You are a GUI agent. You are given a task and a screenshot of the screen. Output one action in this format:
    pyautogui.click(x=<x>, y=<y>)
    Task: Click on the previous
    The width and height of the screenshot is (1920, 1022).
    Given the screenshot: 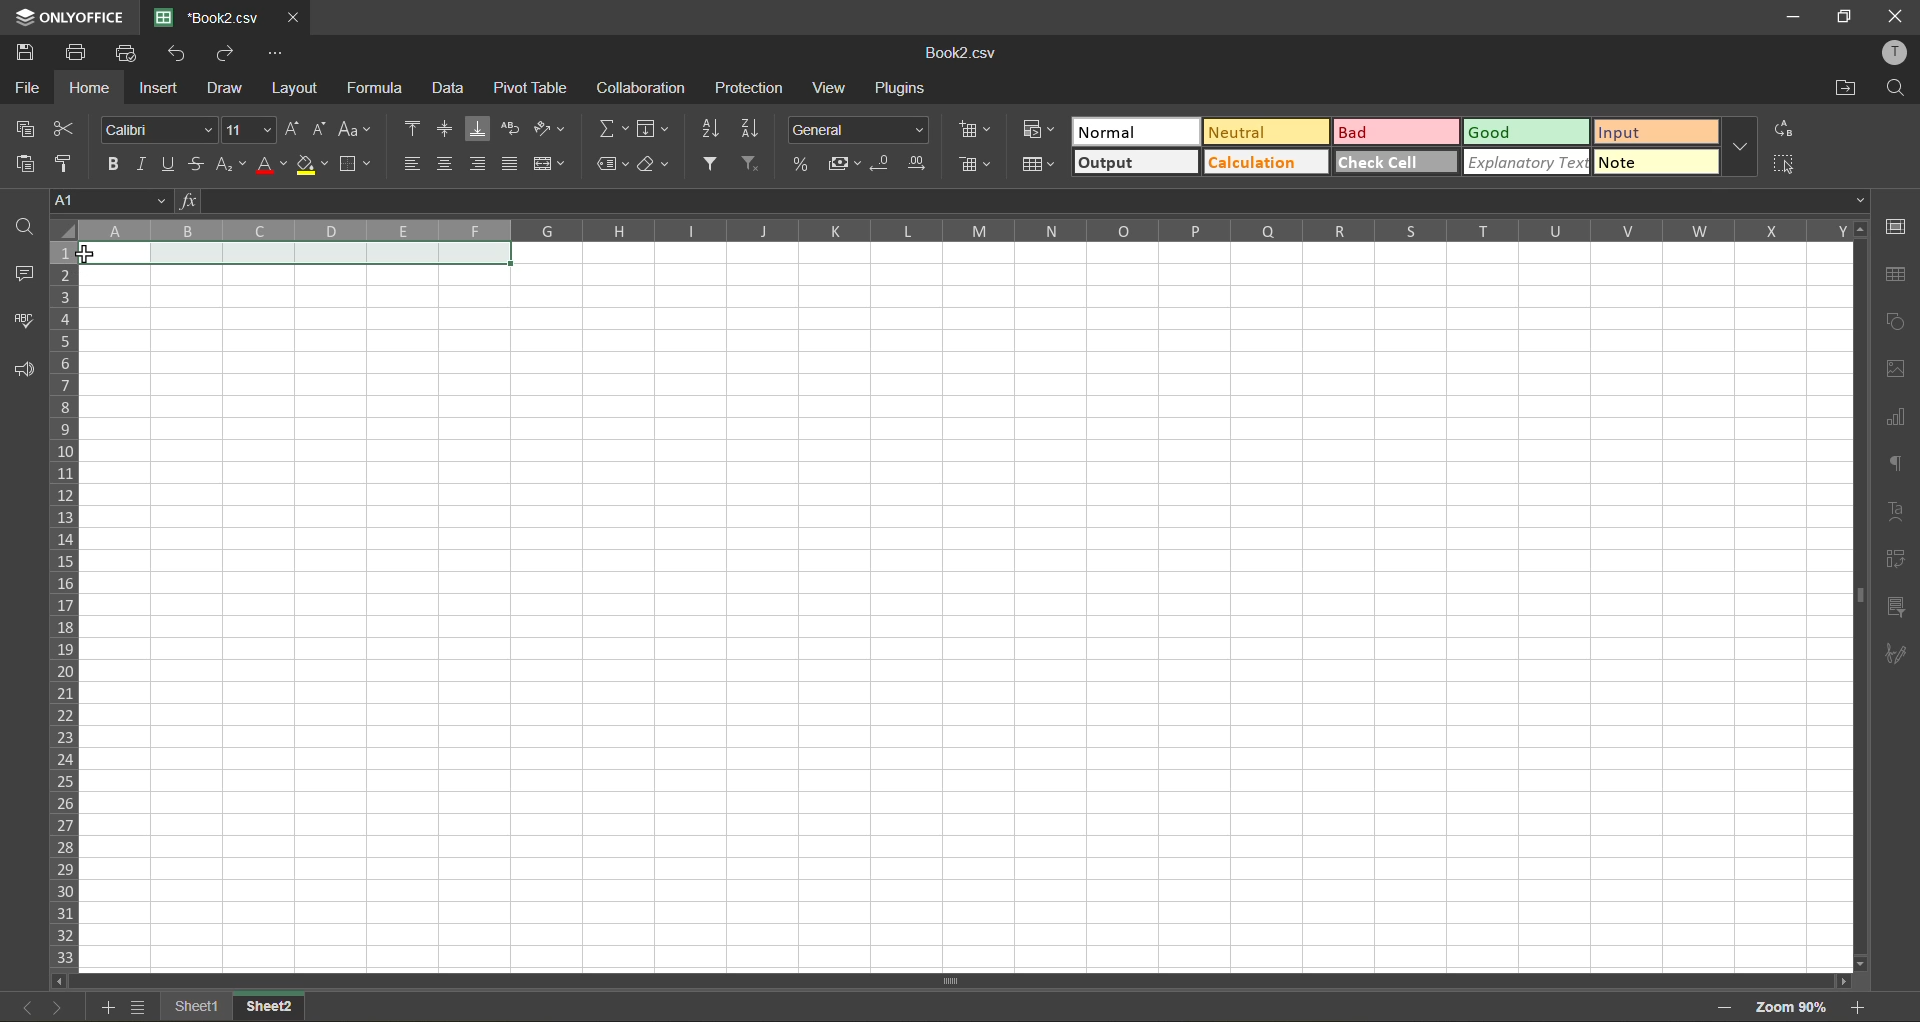 What is the action you would take?
    pyautogui.click(x=22, y=1006)
    